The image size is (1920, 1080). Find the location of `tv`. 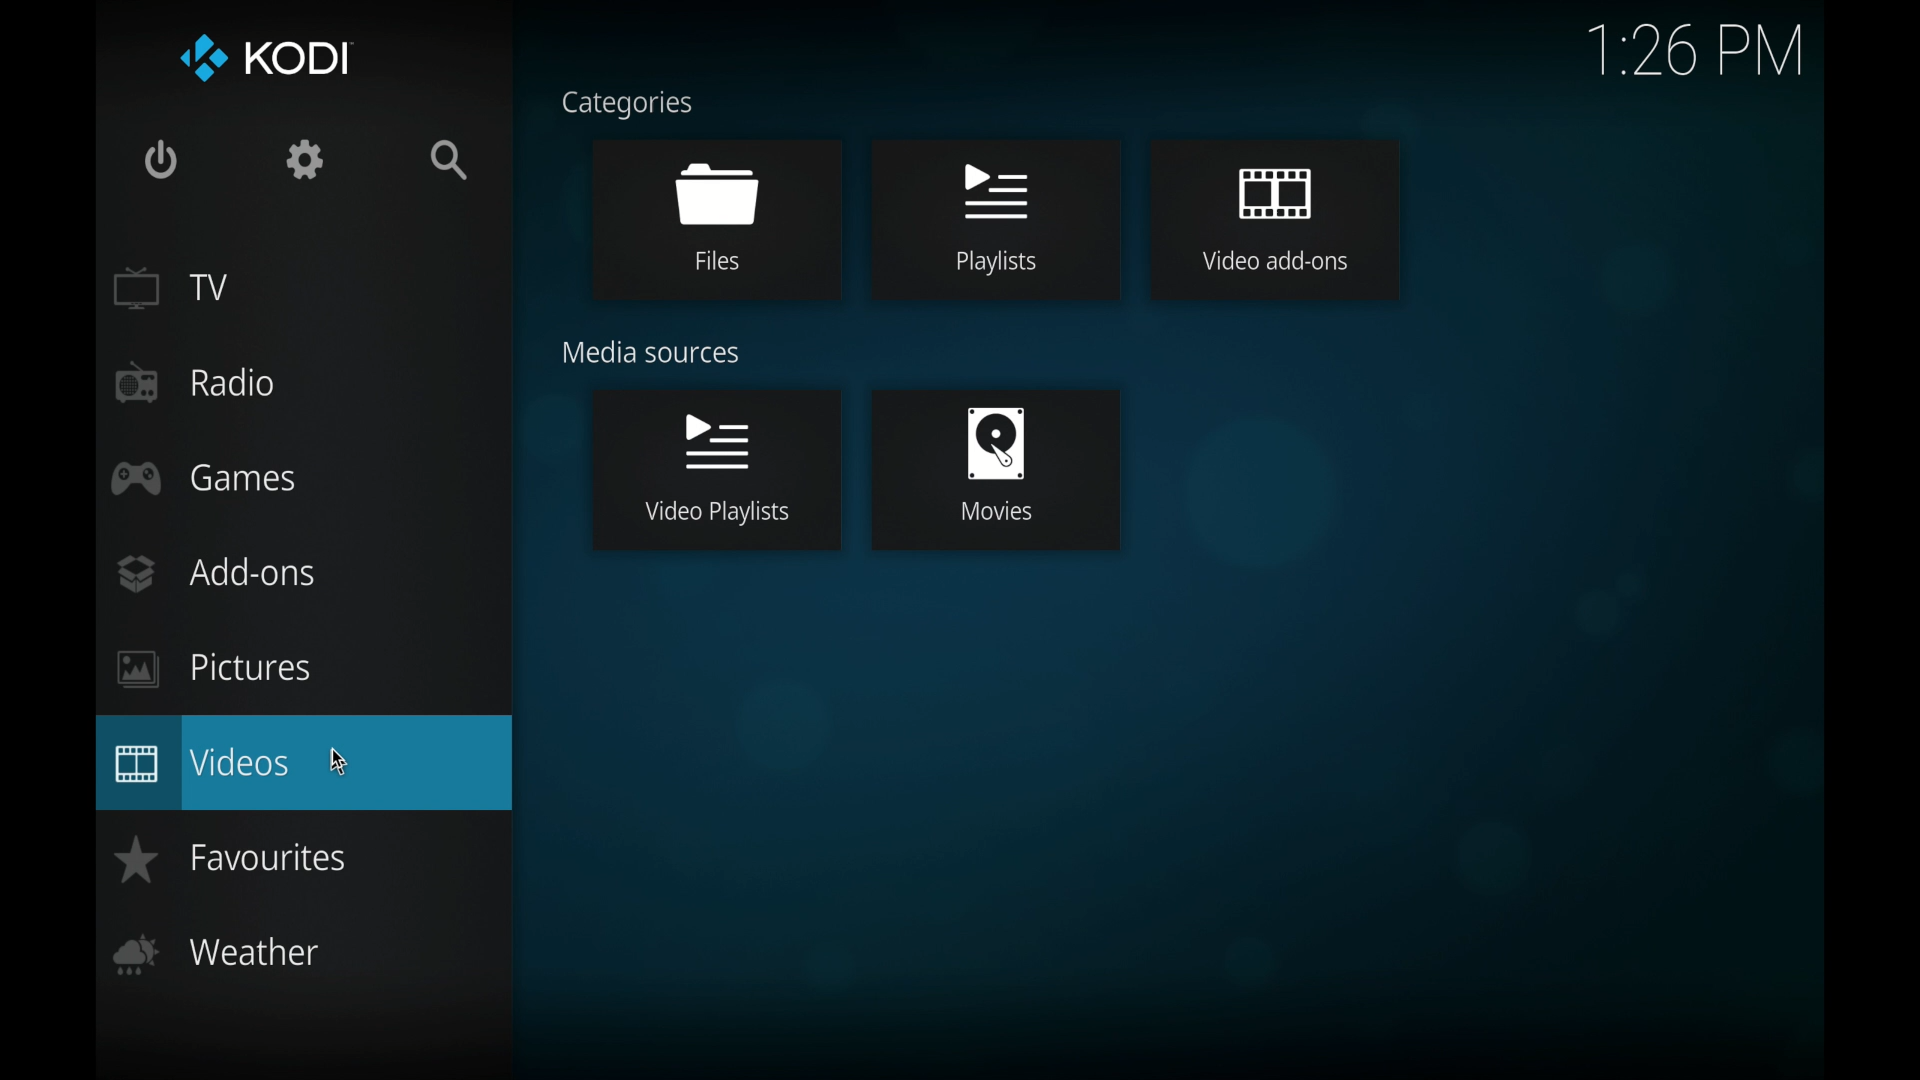

tv is located at coordinates (173, 288).